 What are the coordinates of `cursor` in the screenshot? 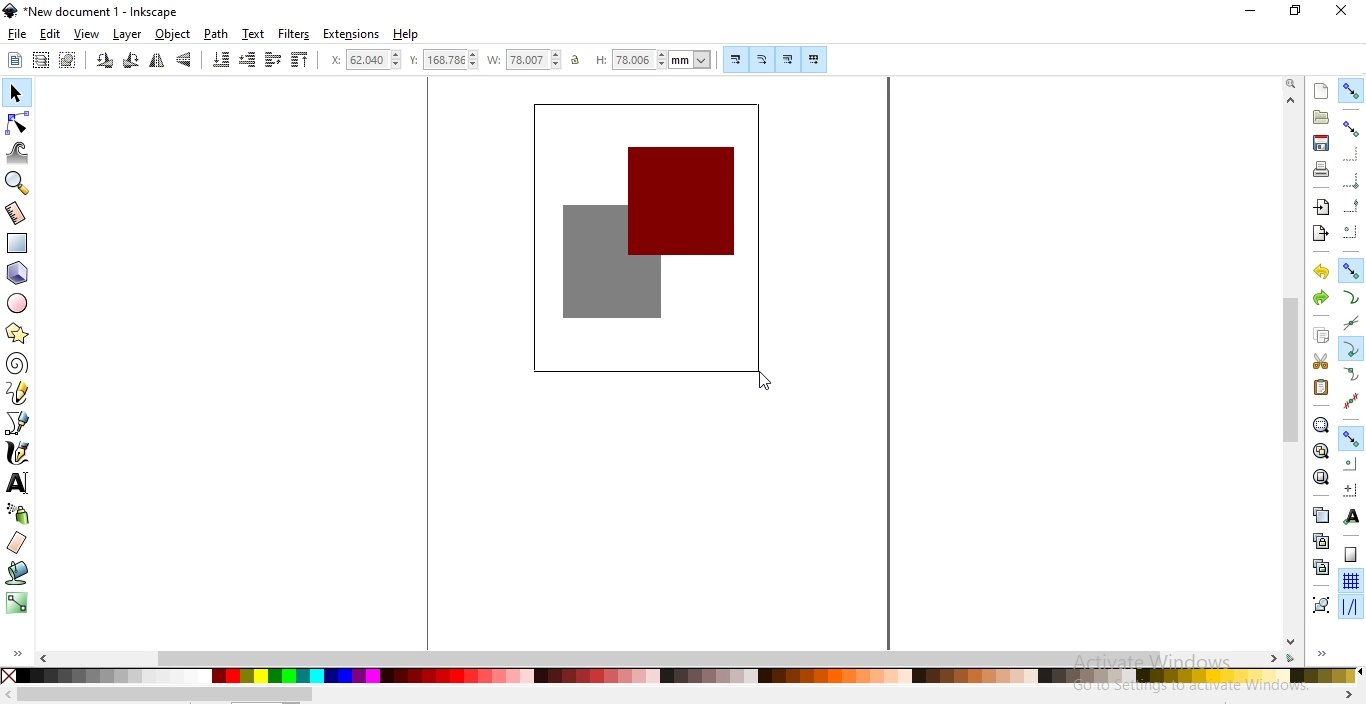 It's located at (762, 386).